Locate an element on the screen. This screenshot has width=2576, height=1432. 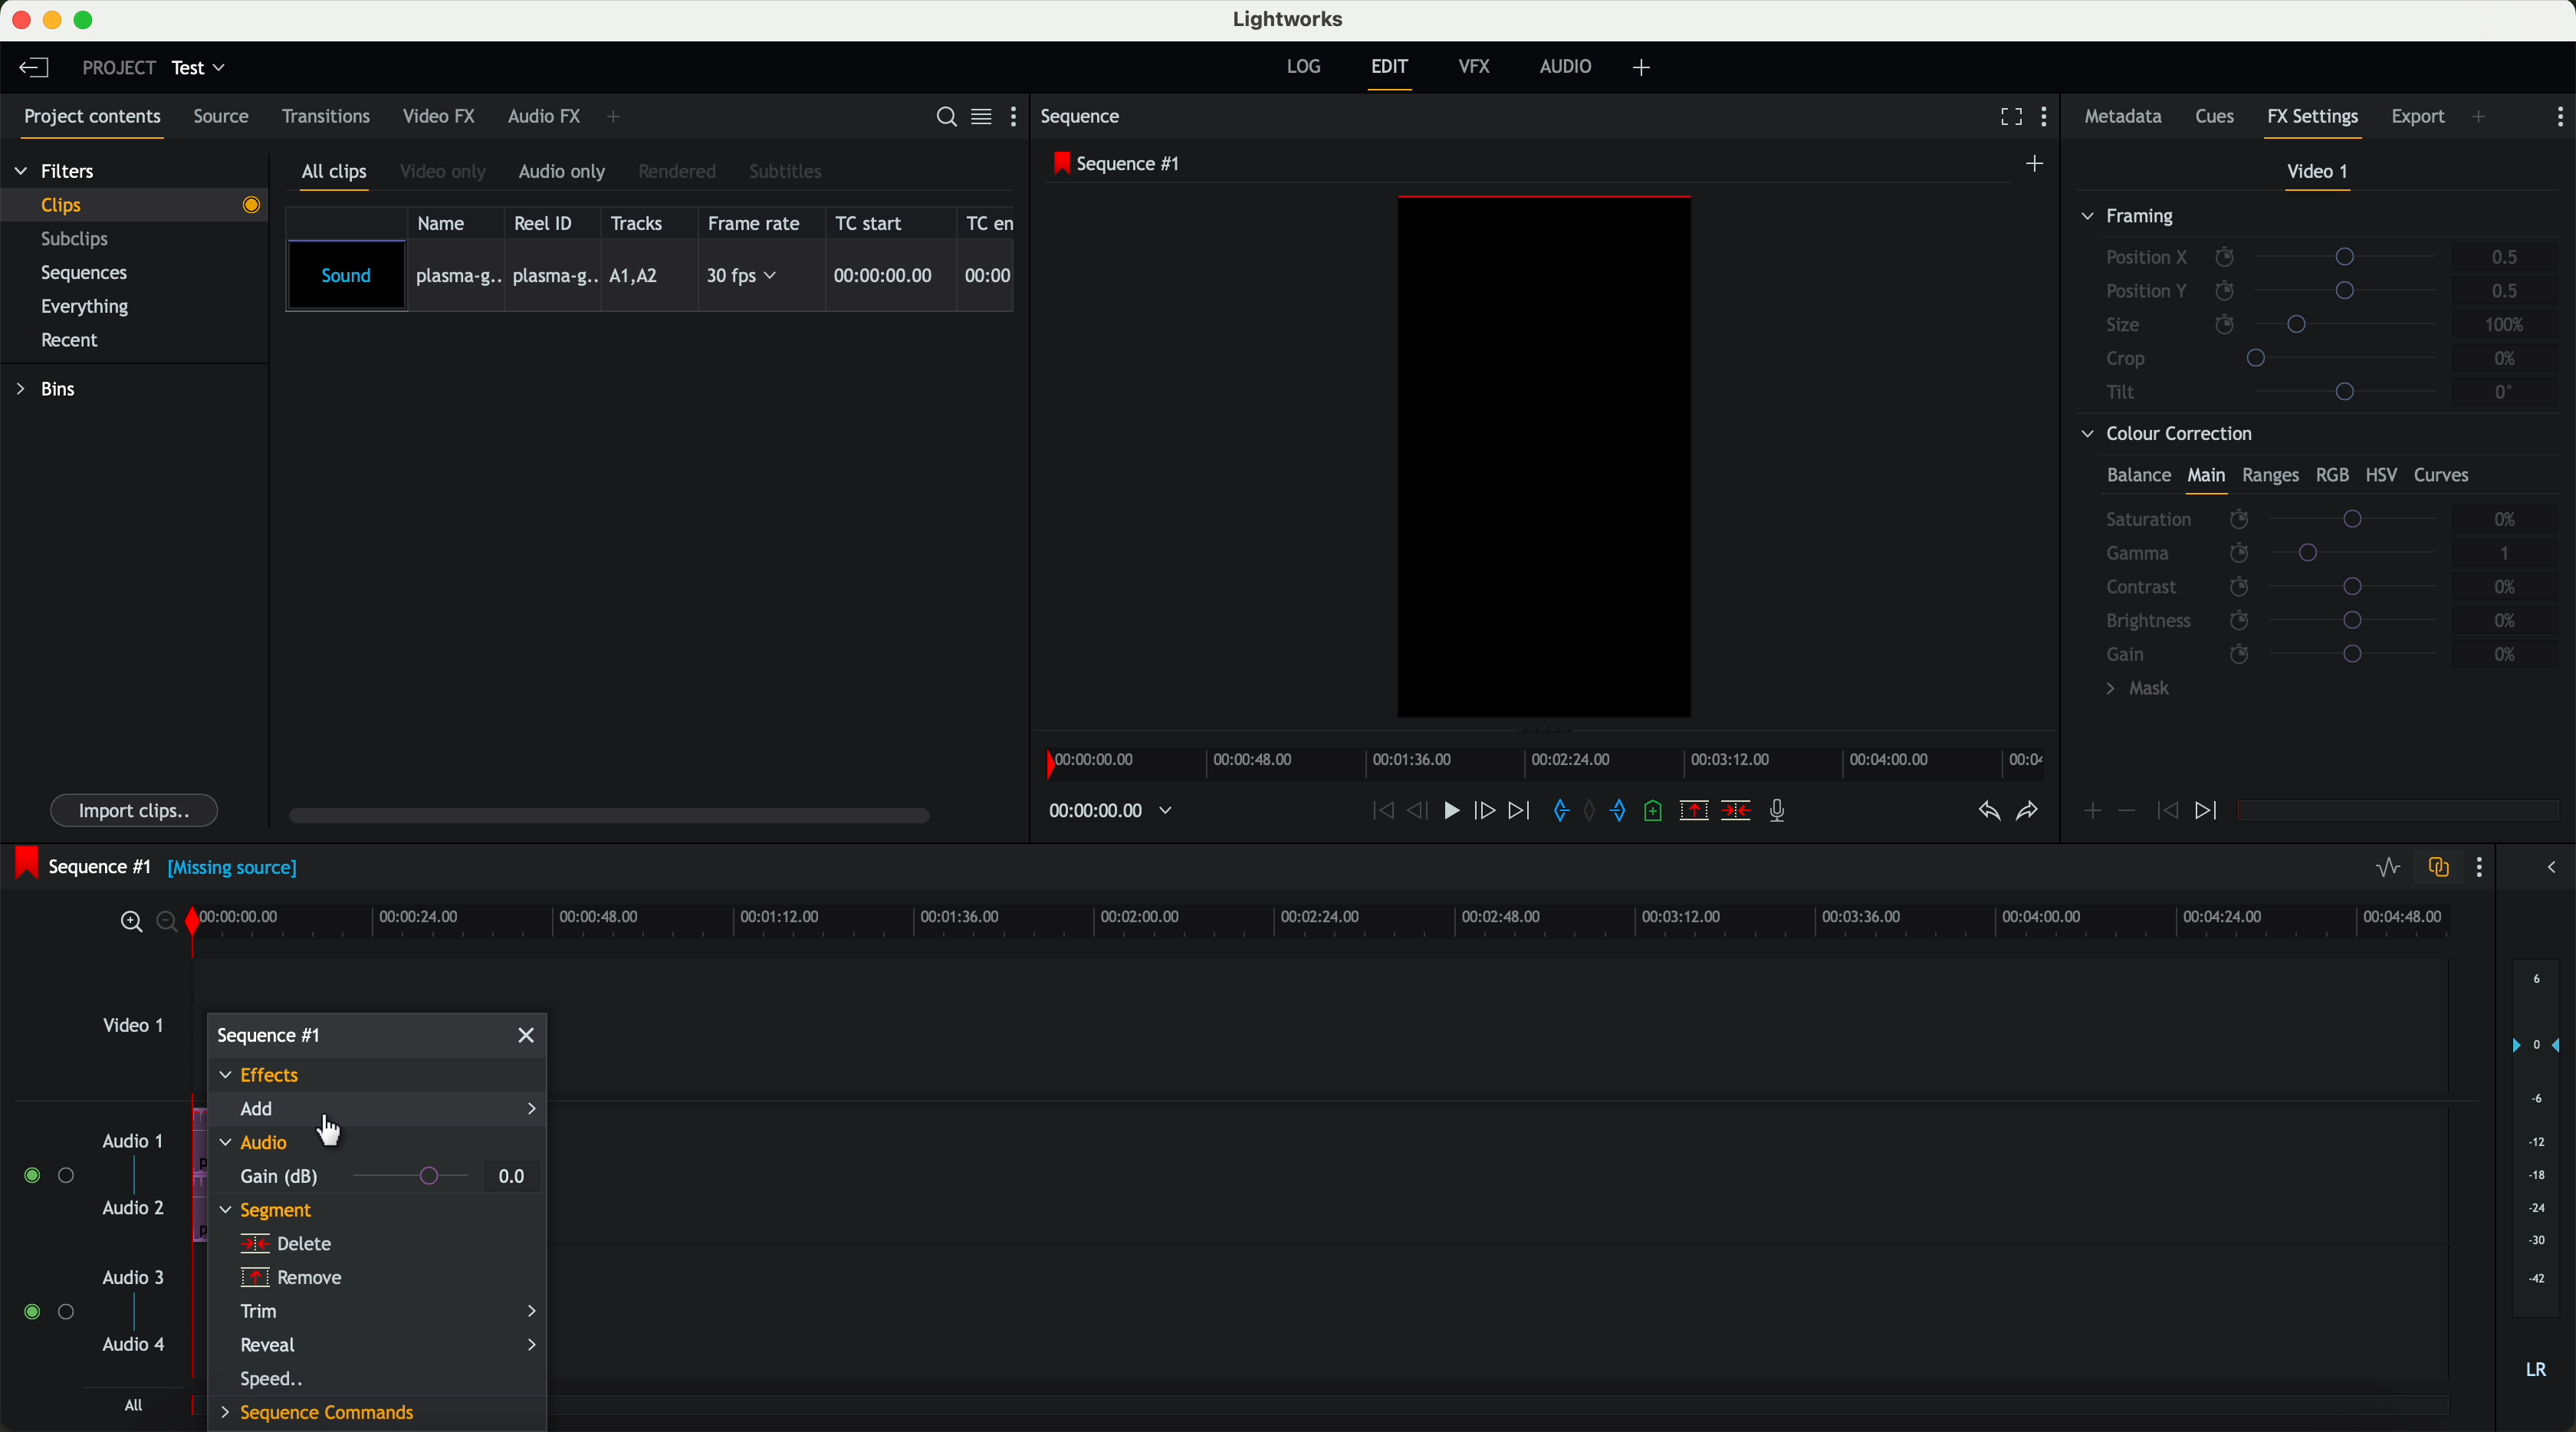
timeline is located at coordinates (1552, 764).